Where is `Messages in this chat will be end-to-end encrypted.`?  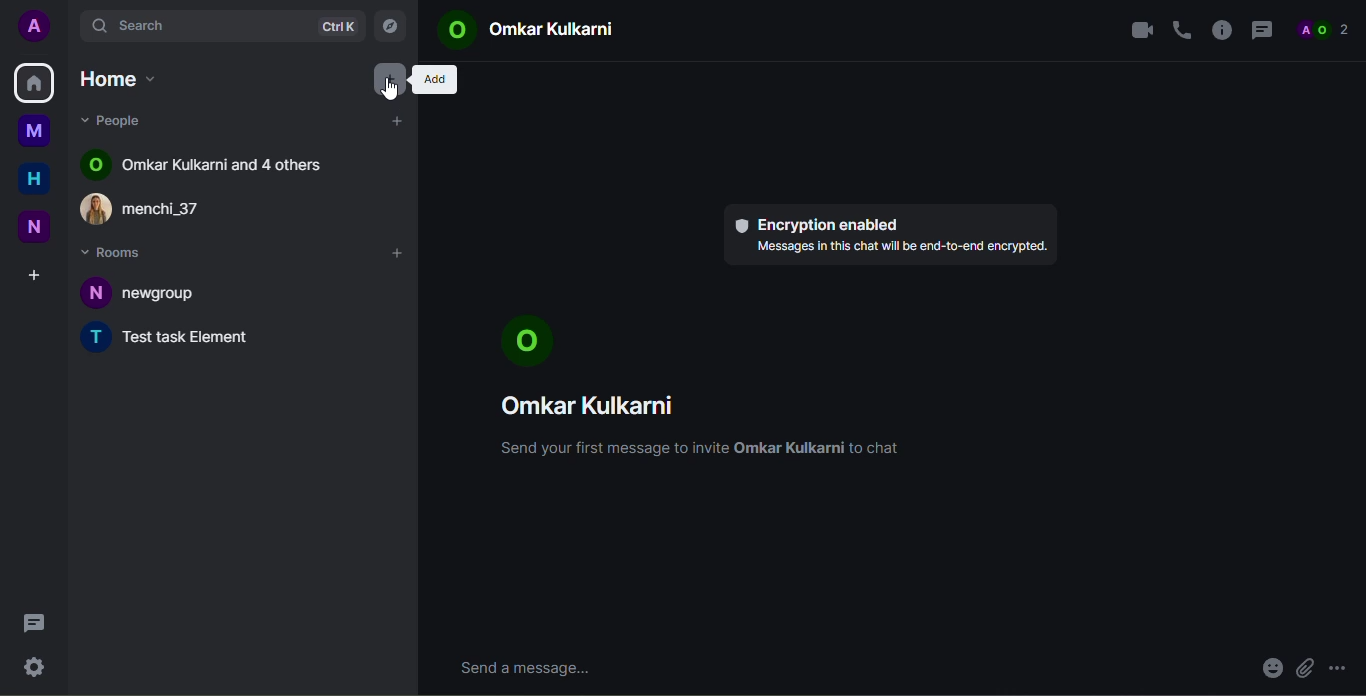
Messages in this chat will be end-to-end encrypted. is located at coordinates (896, 250).